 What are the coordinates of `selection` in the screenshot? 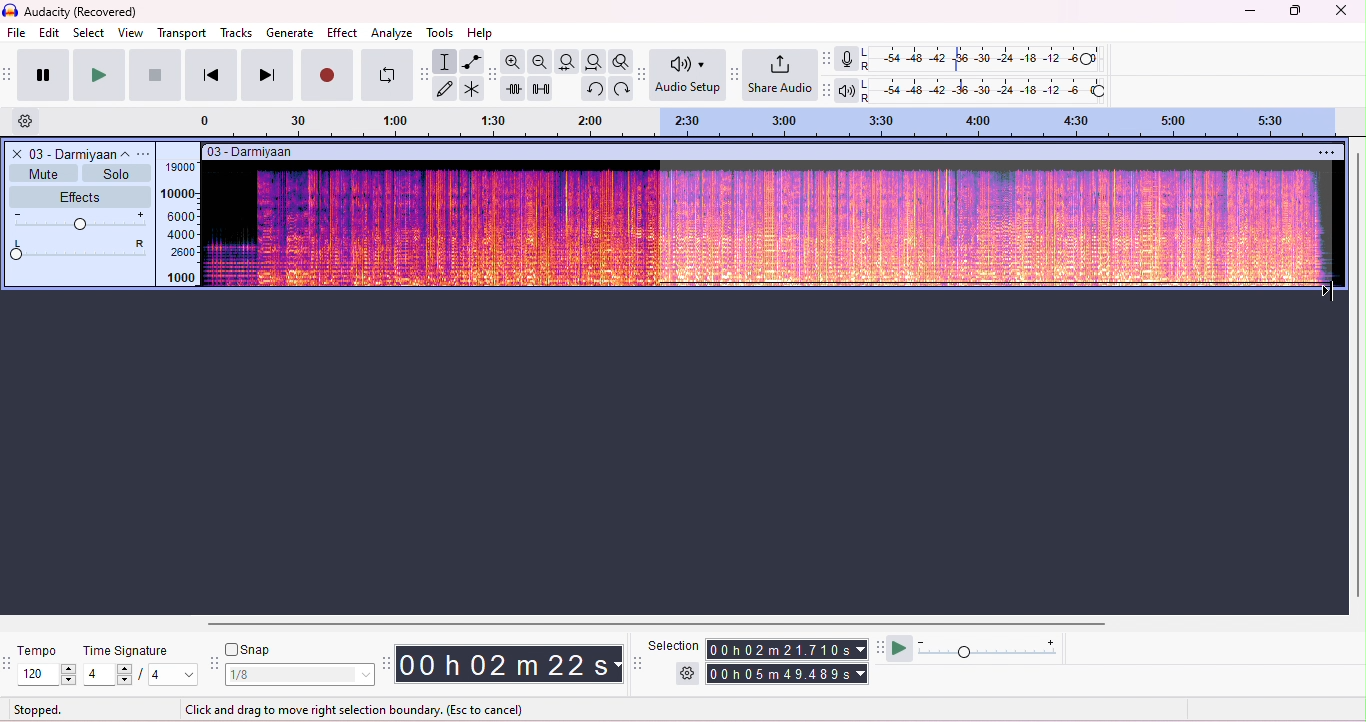 It's located at (674, 646).